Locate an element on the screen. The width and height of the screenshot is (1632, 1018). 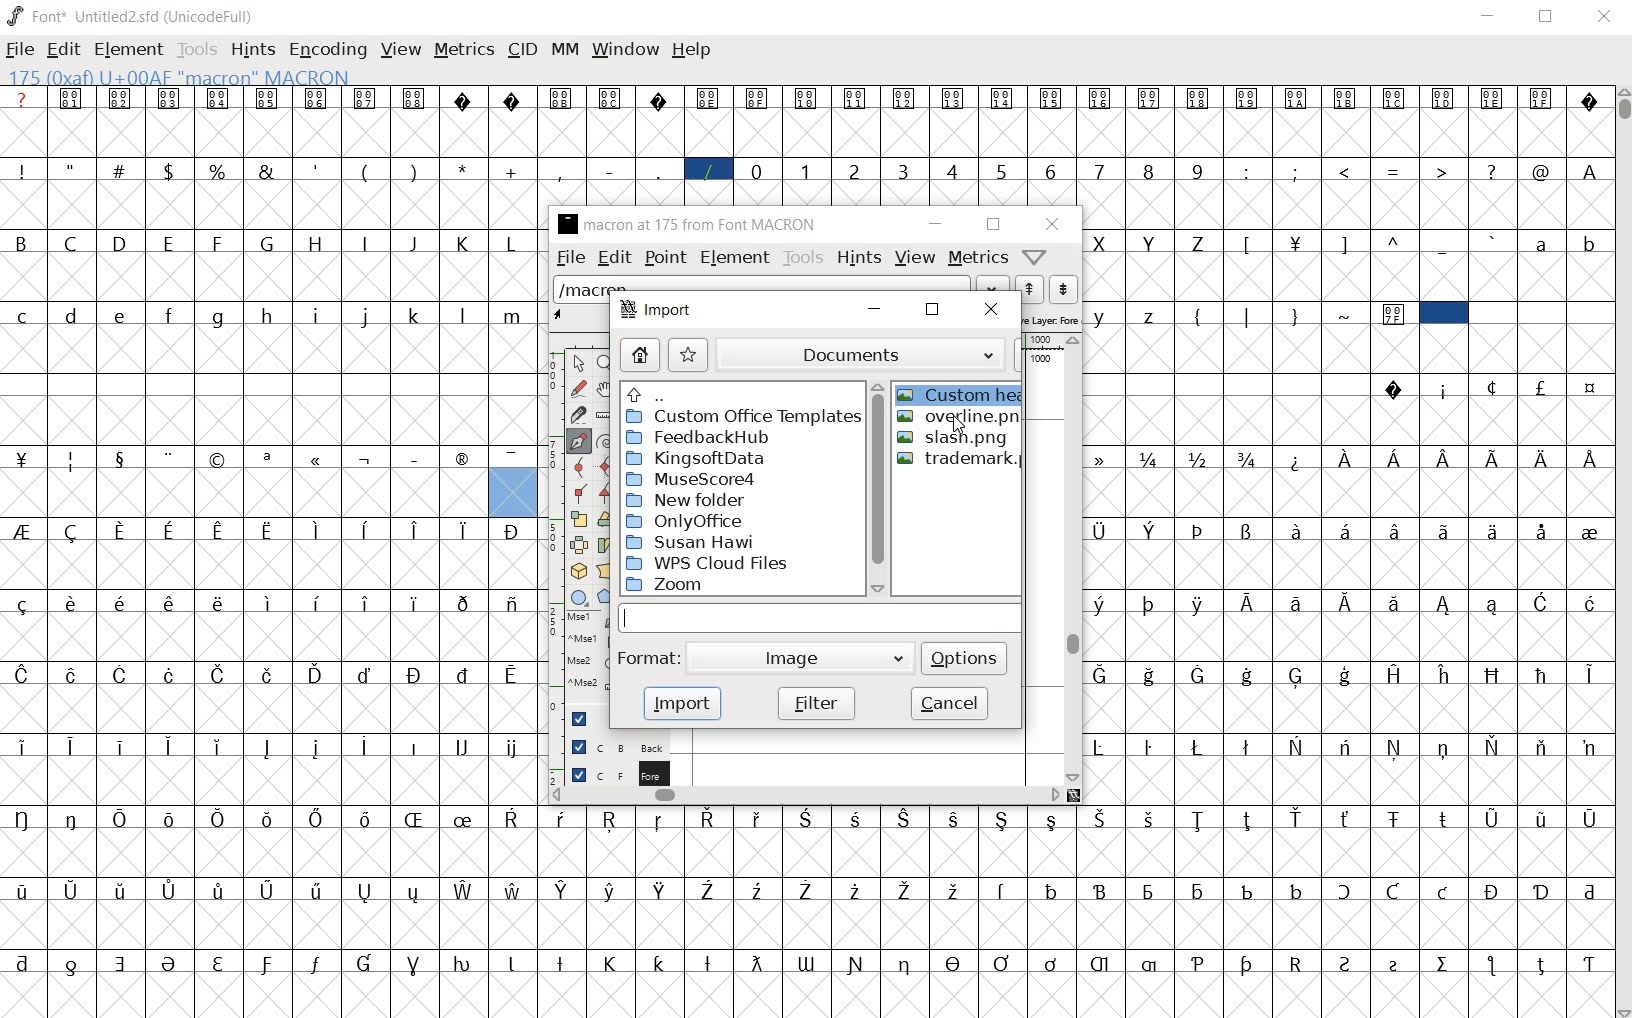
Symbol is located at coordinates (125, 673).